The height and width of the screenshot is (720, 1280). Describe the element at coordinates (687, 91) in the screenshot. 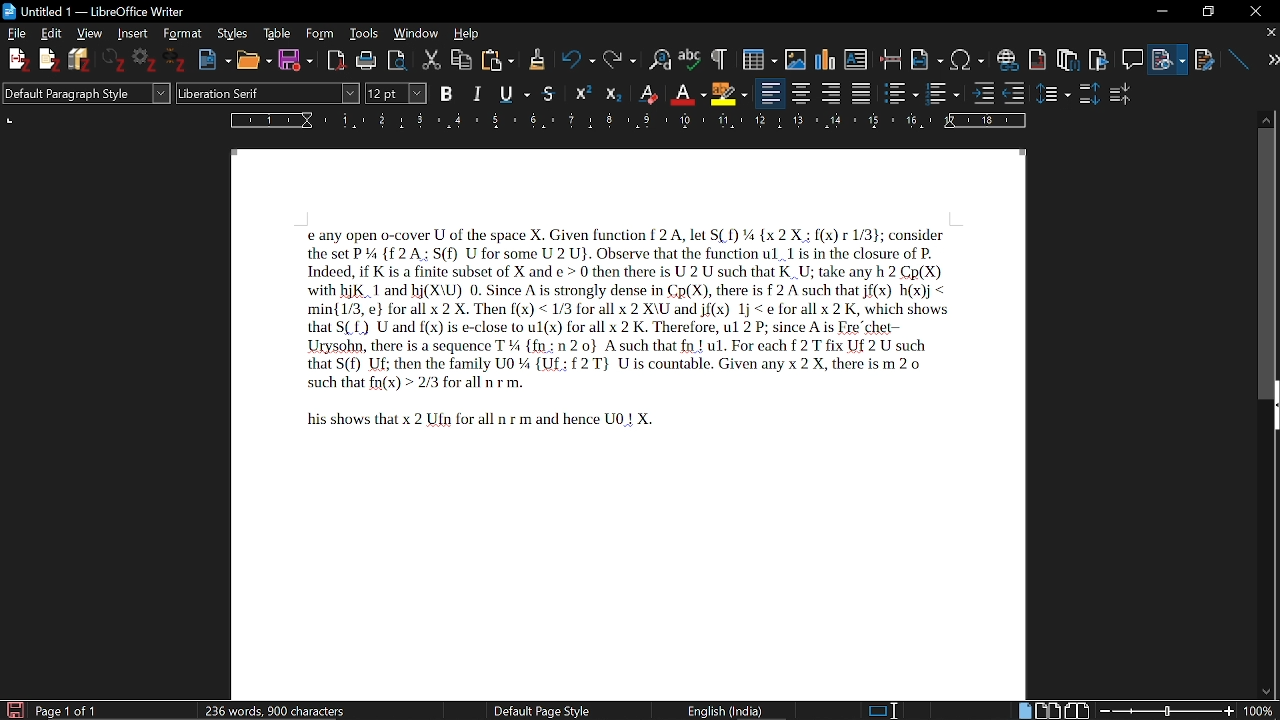

I see `Subscript` at that location.